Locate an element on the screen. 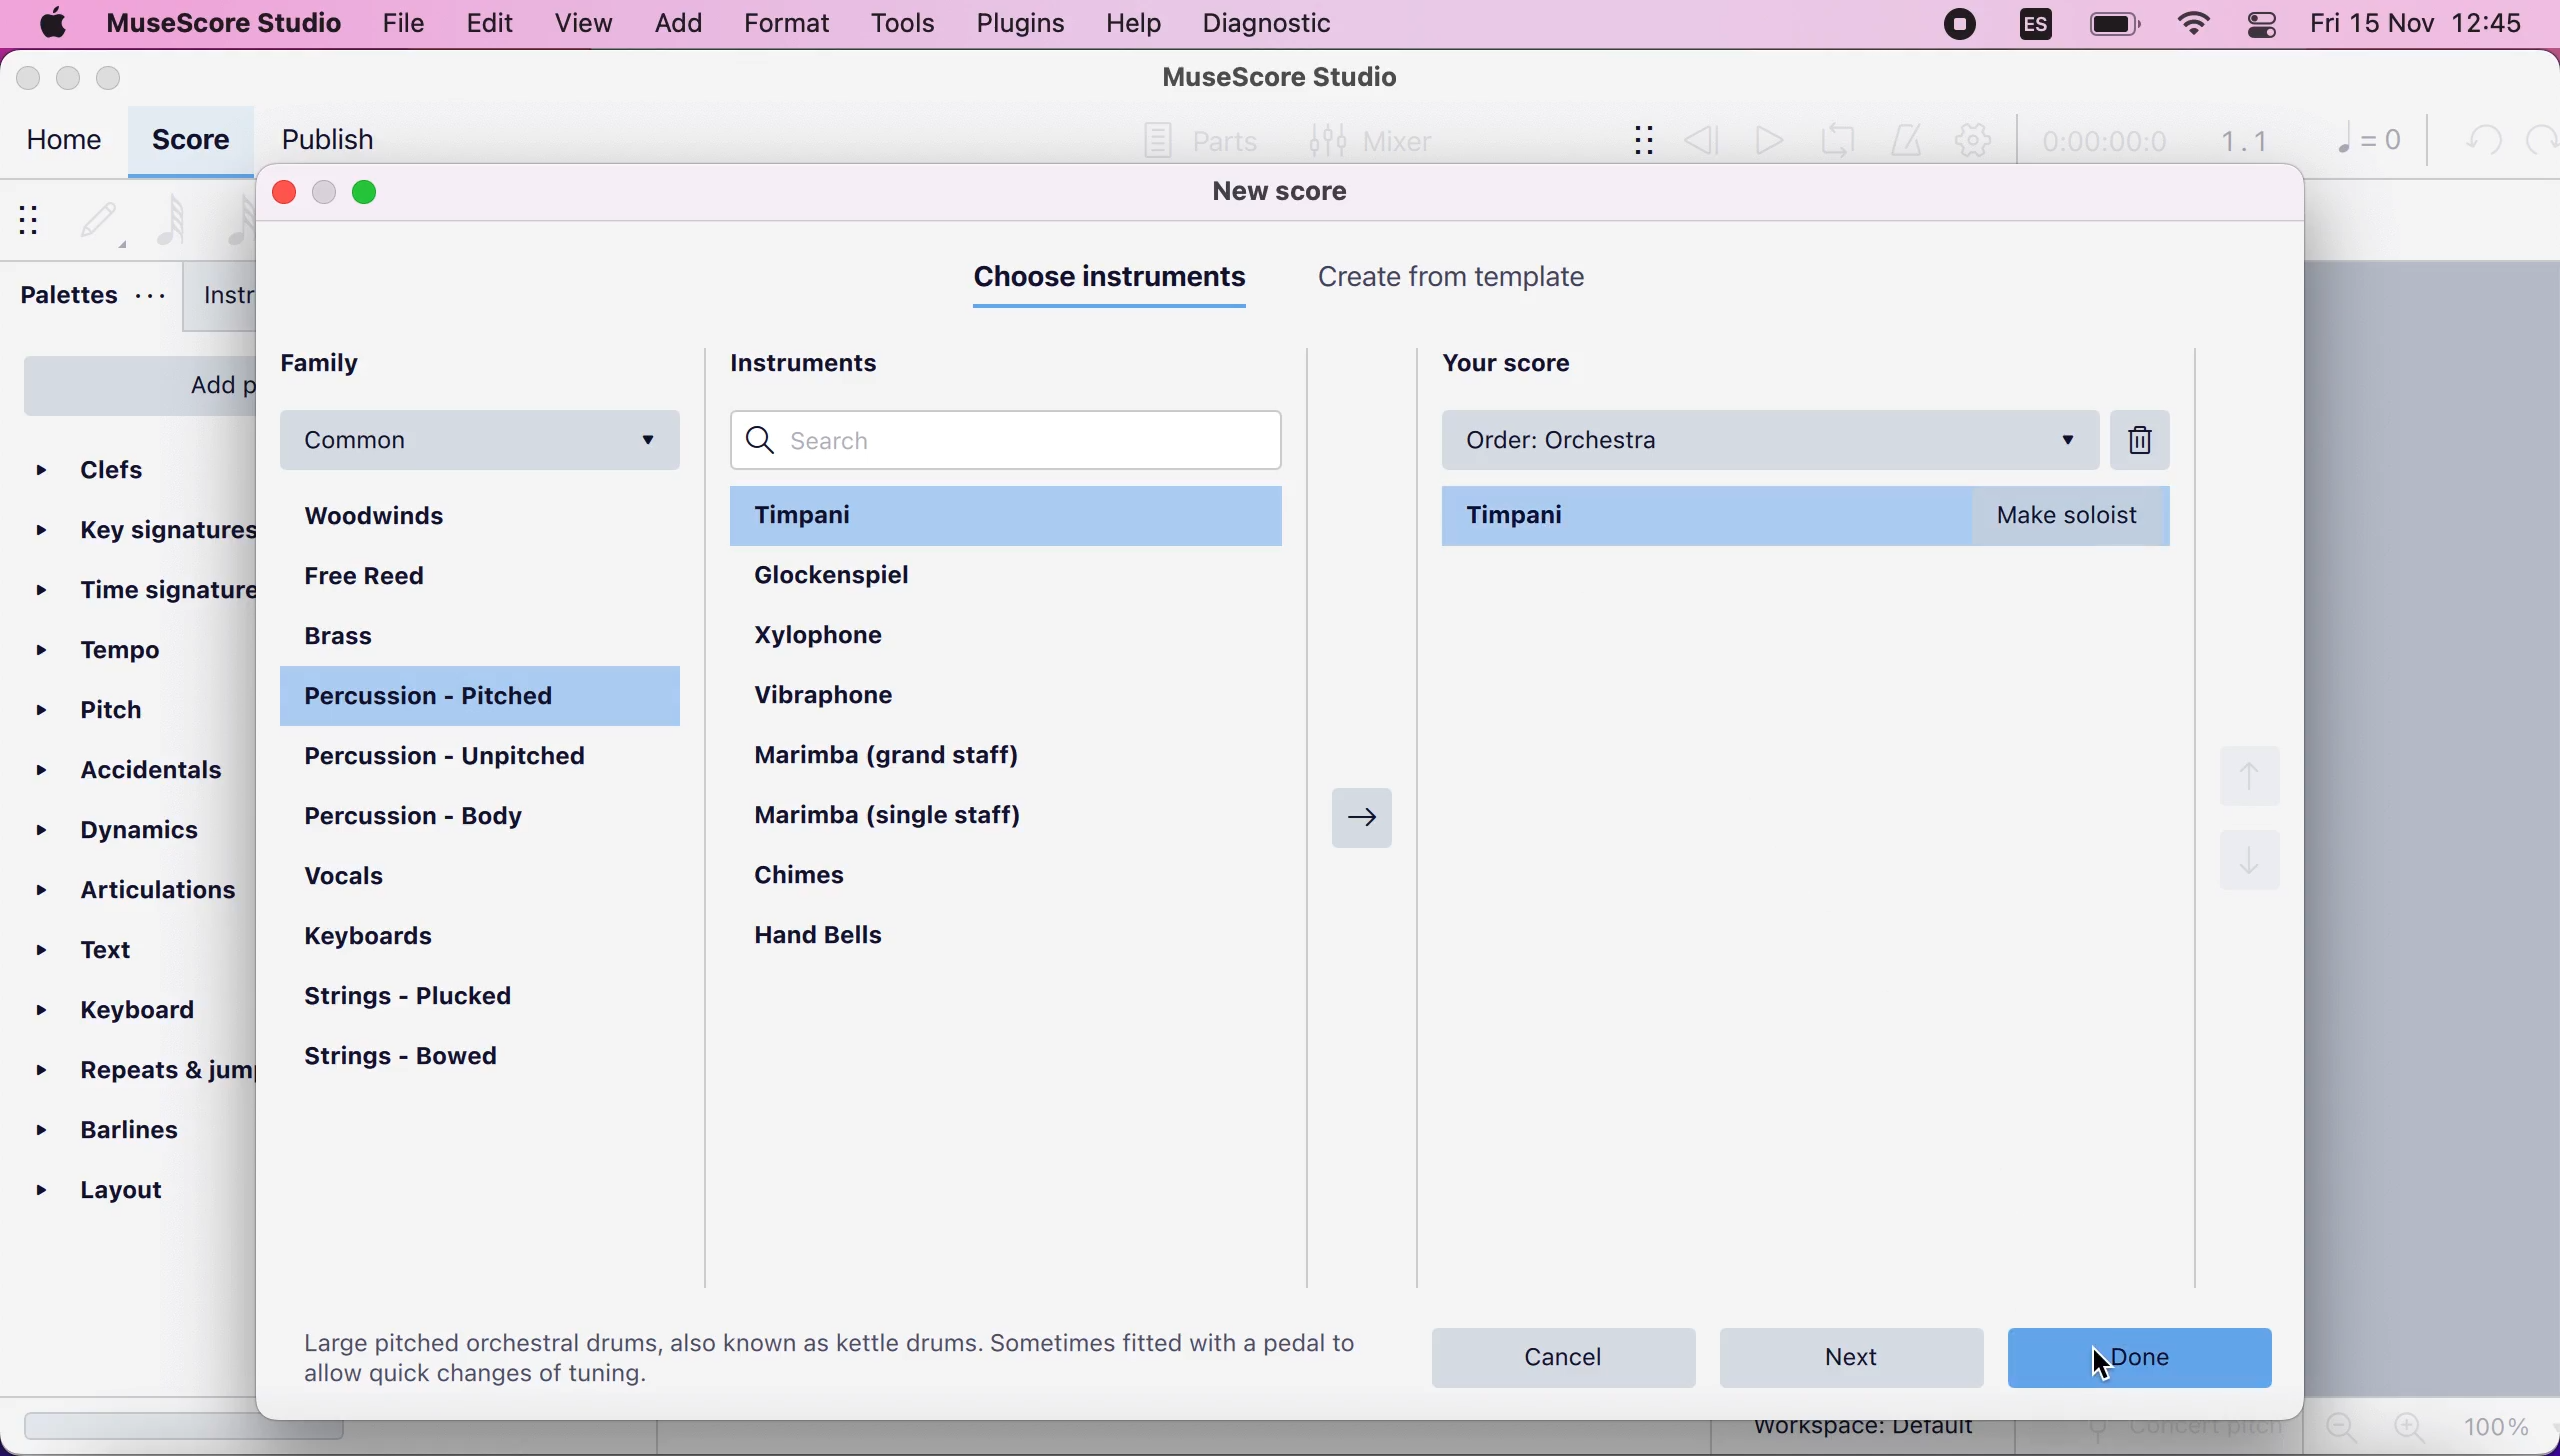 This screenshot has width=2560, height=1456. layout is located at coordinates (133, 1191).